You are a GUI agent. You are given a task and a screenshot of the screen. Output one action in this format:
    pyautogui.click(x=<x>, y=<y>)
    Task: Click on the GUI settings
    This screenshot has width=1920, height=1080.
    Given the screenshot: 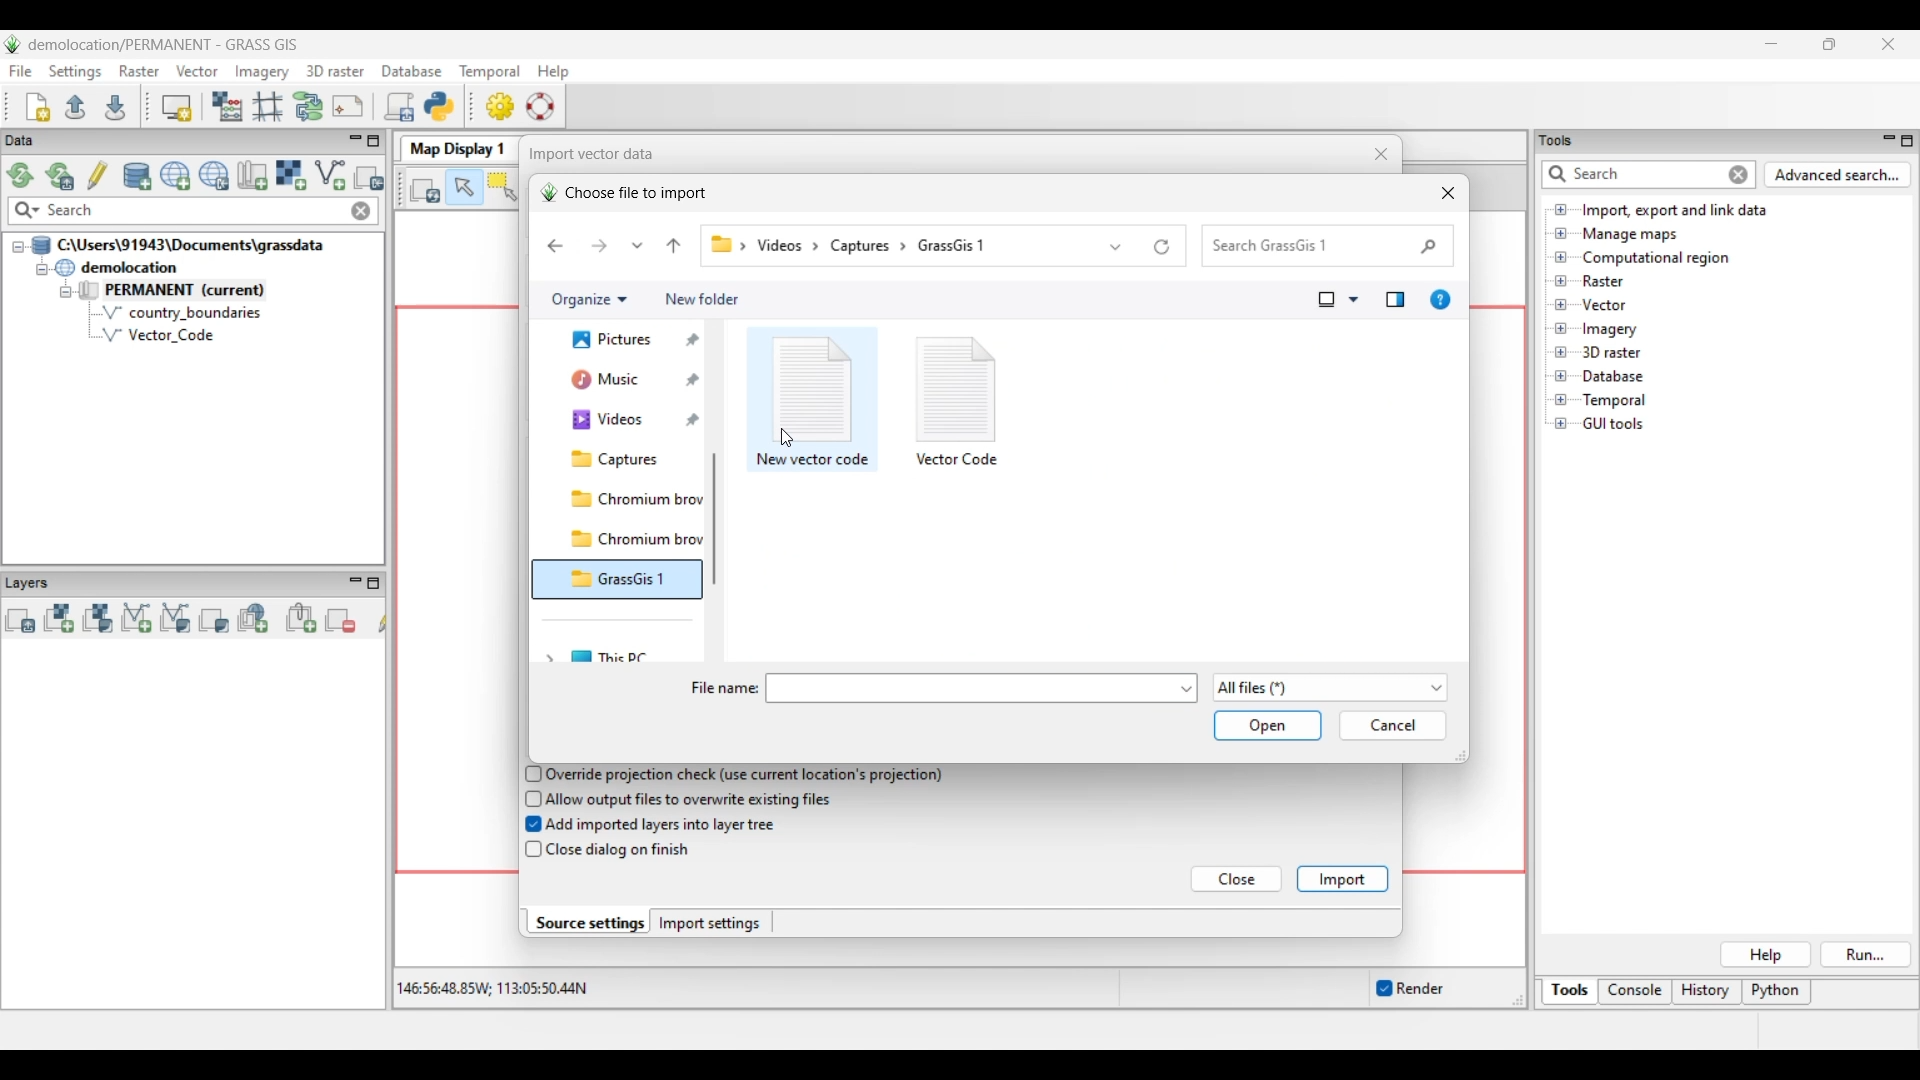 What is the action you would take?
    pyautogui.click(x=501, y=106)
    